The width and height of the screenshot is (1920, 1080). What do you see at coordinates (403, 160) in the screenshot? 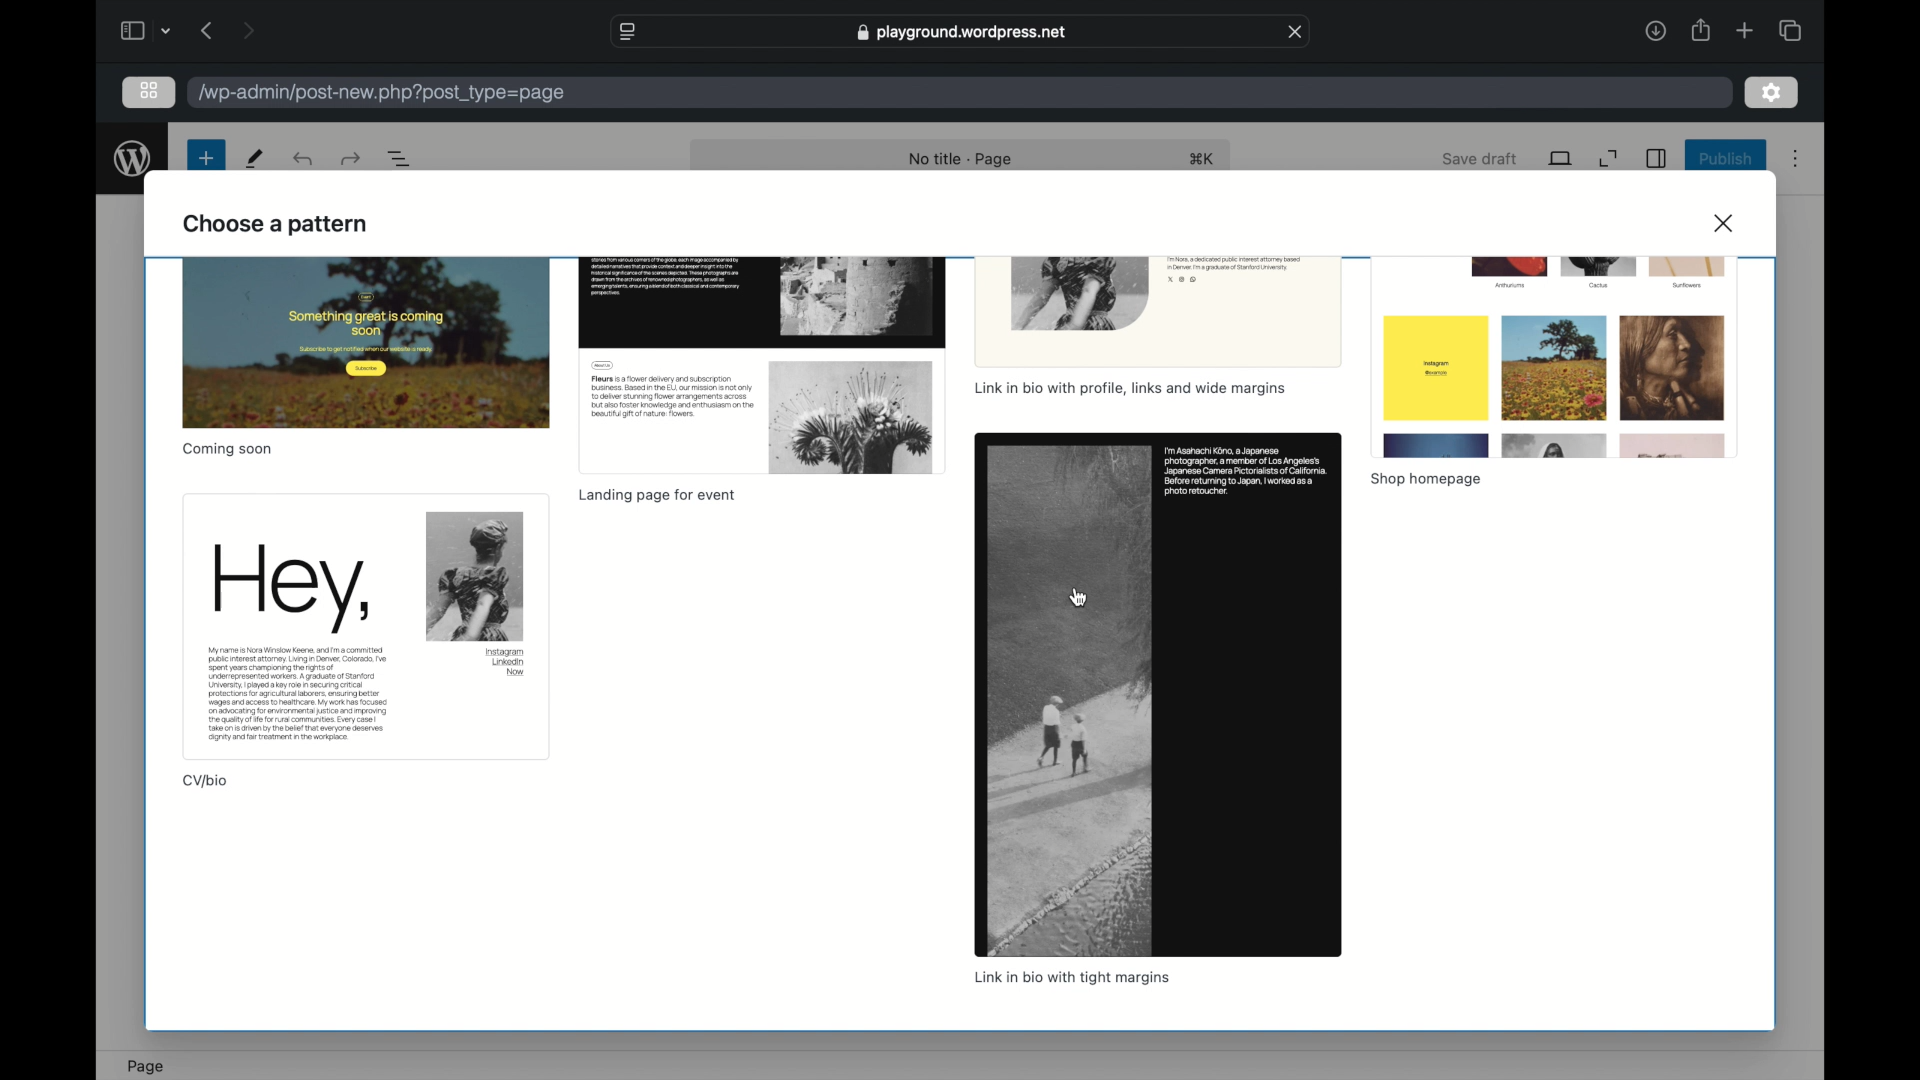
I see `document overview` at bounding box center [403, 160].